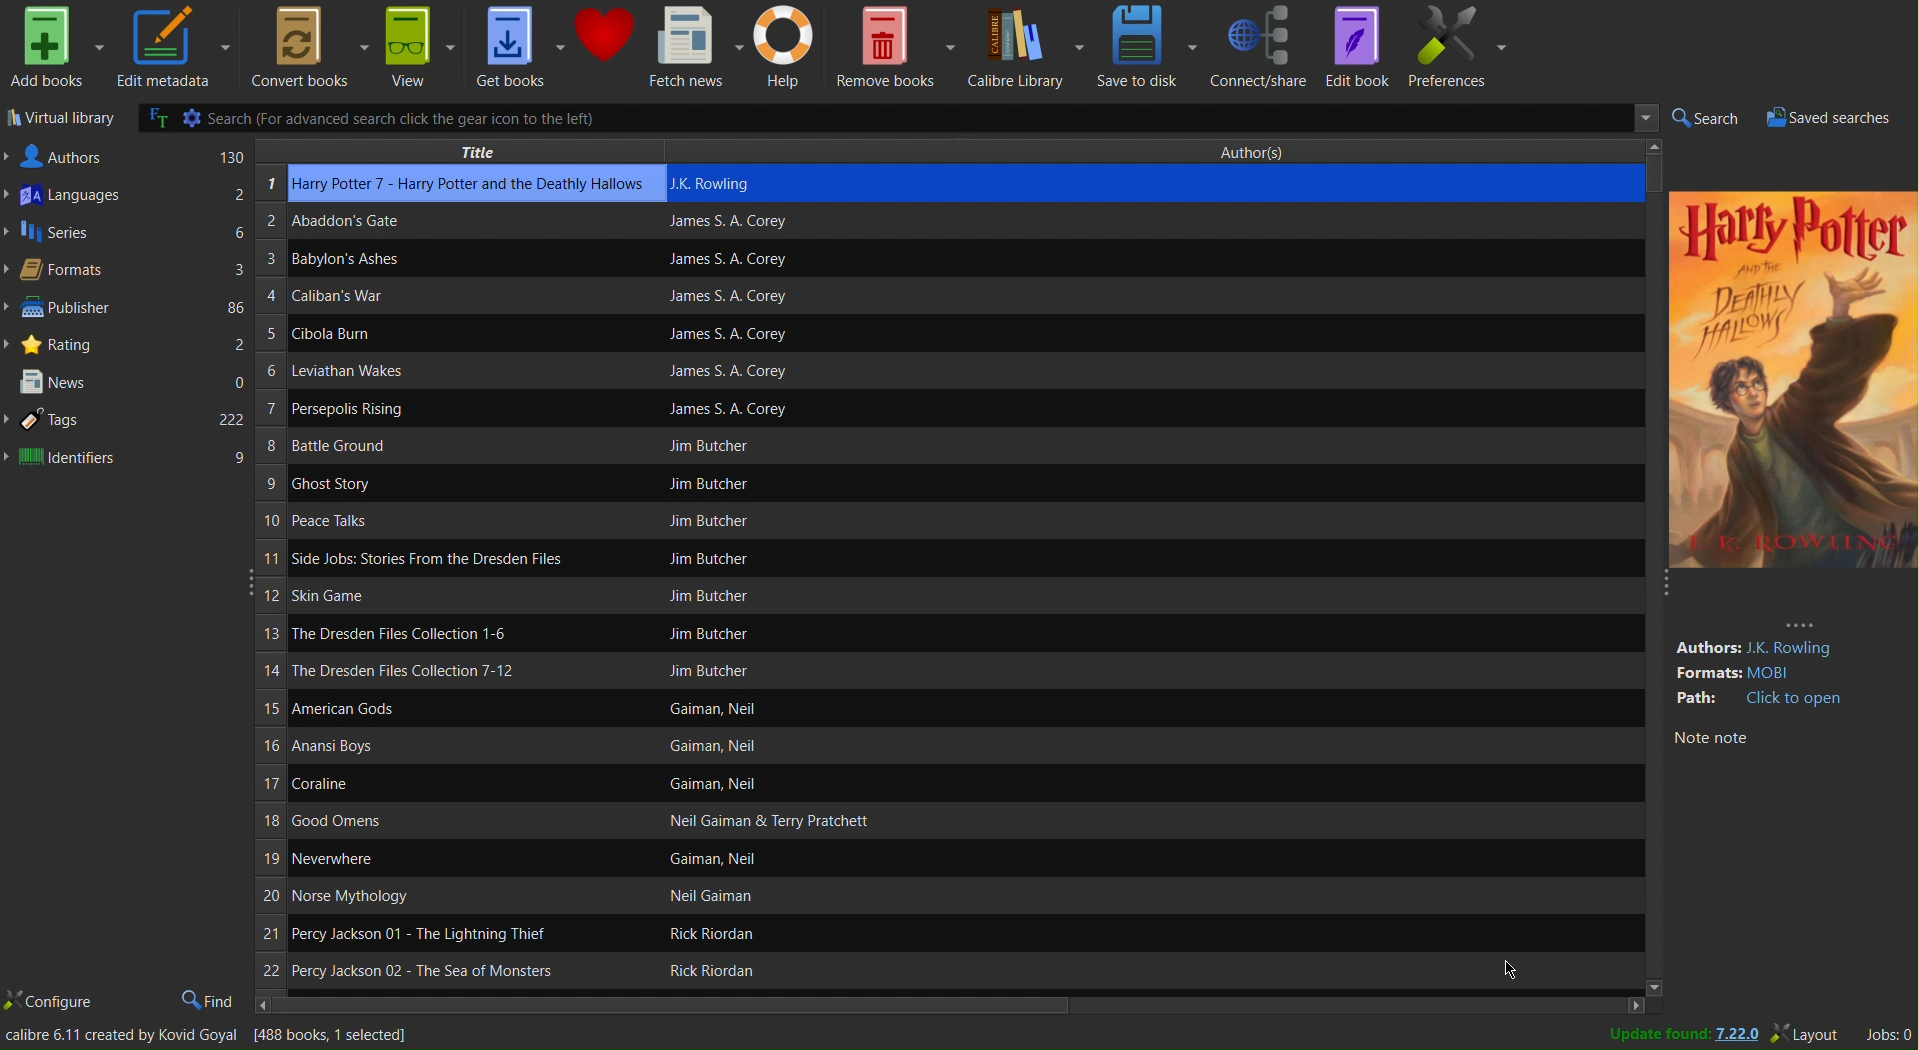 This screenshot has height=1050, width=1918. I want to click on Author’s name, so click(963, 298).